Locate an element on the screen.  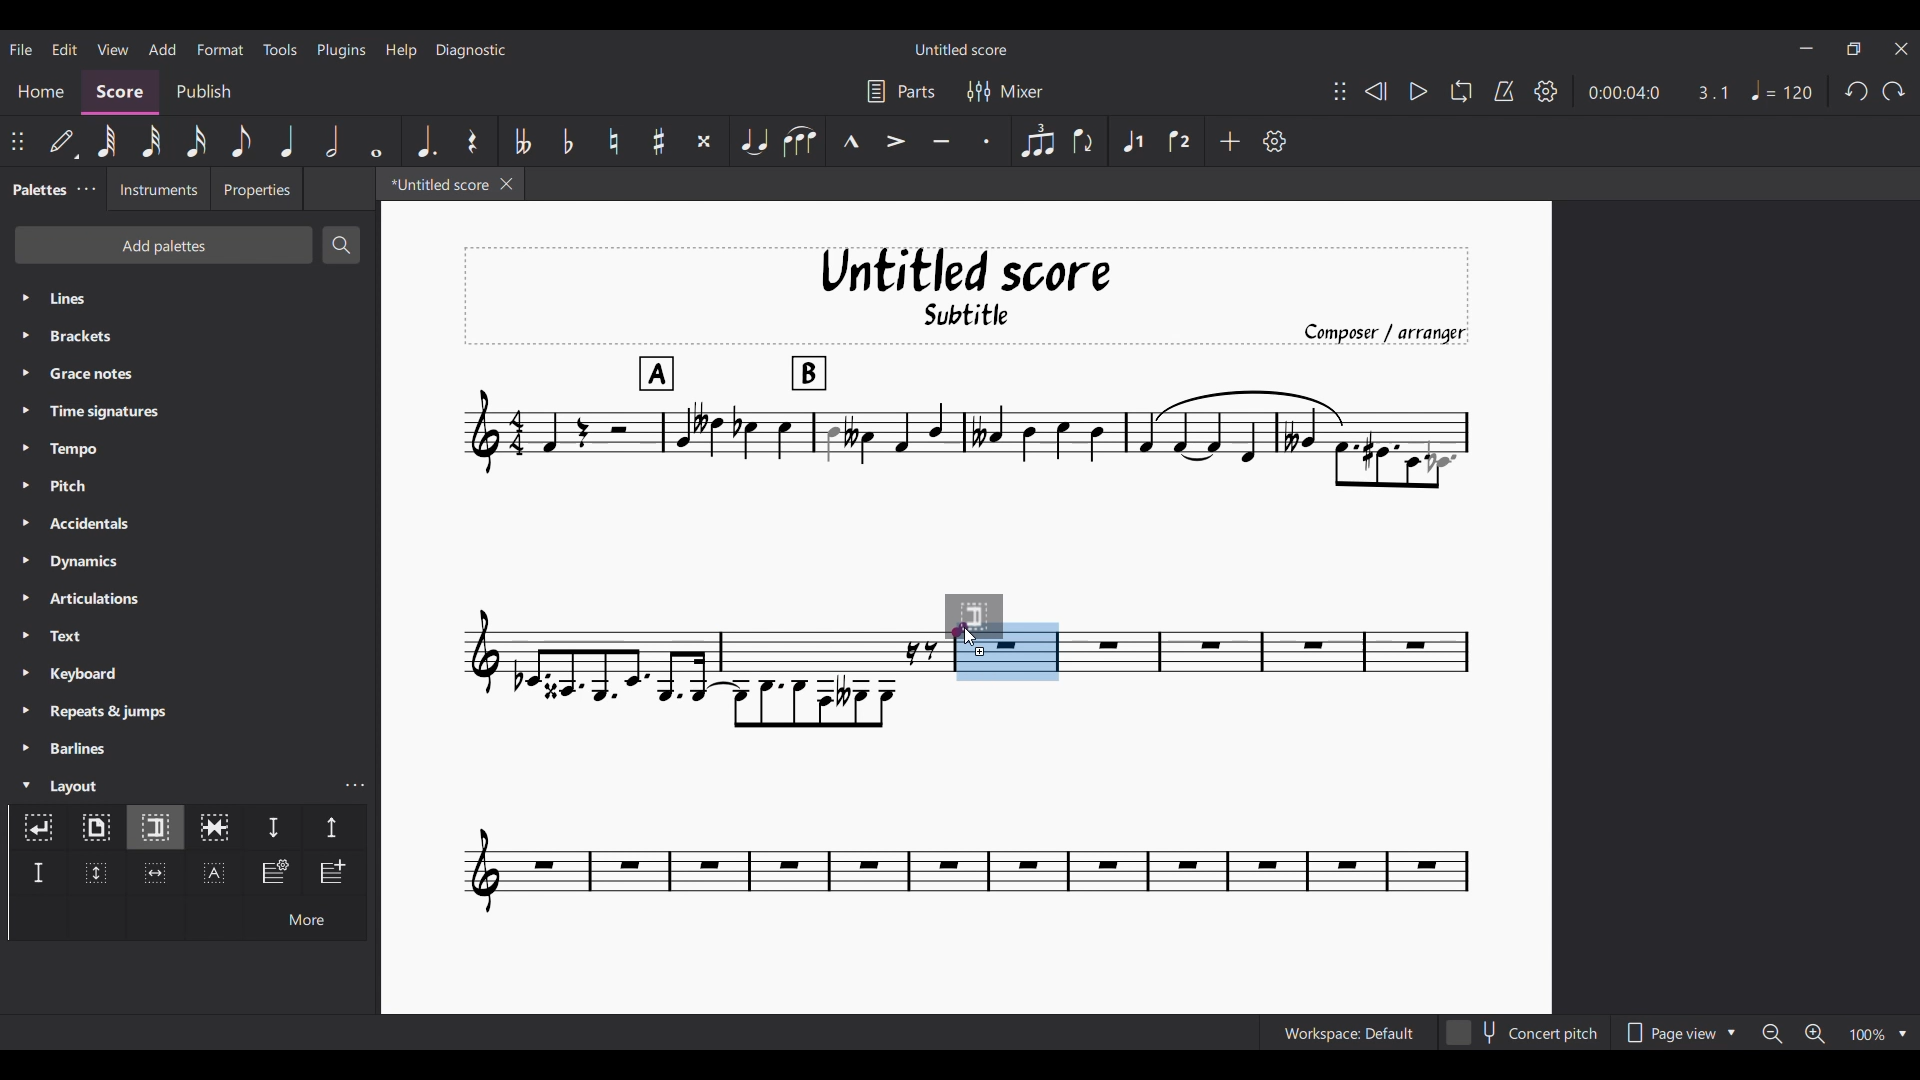
Toggle double sharp is located at coordinates (704, 141).